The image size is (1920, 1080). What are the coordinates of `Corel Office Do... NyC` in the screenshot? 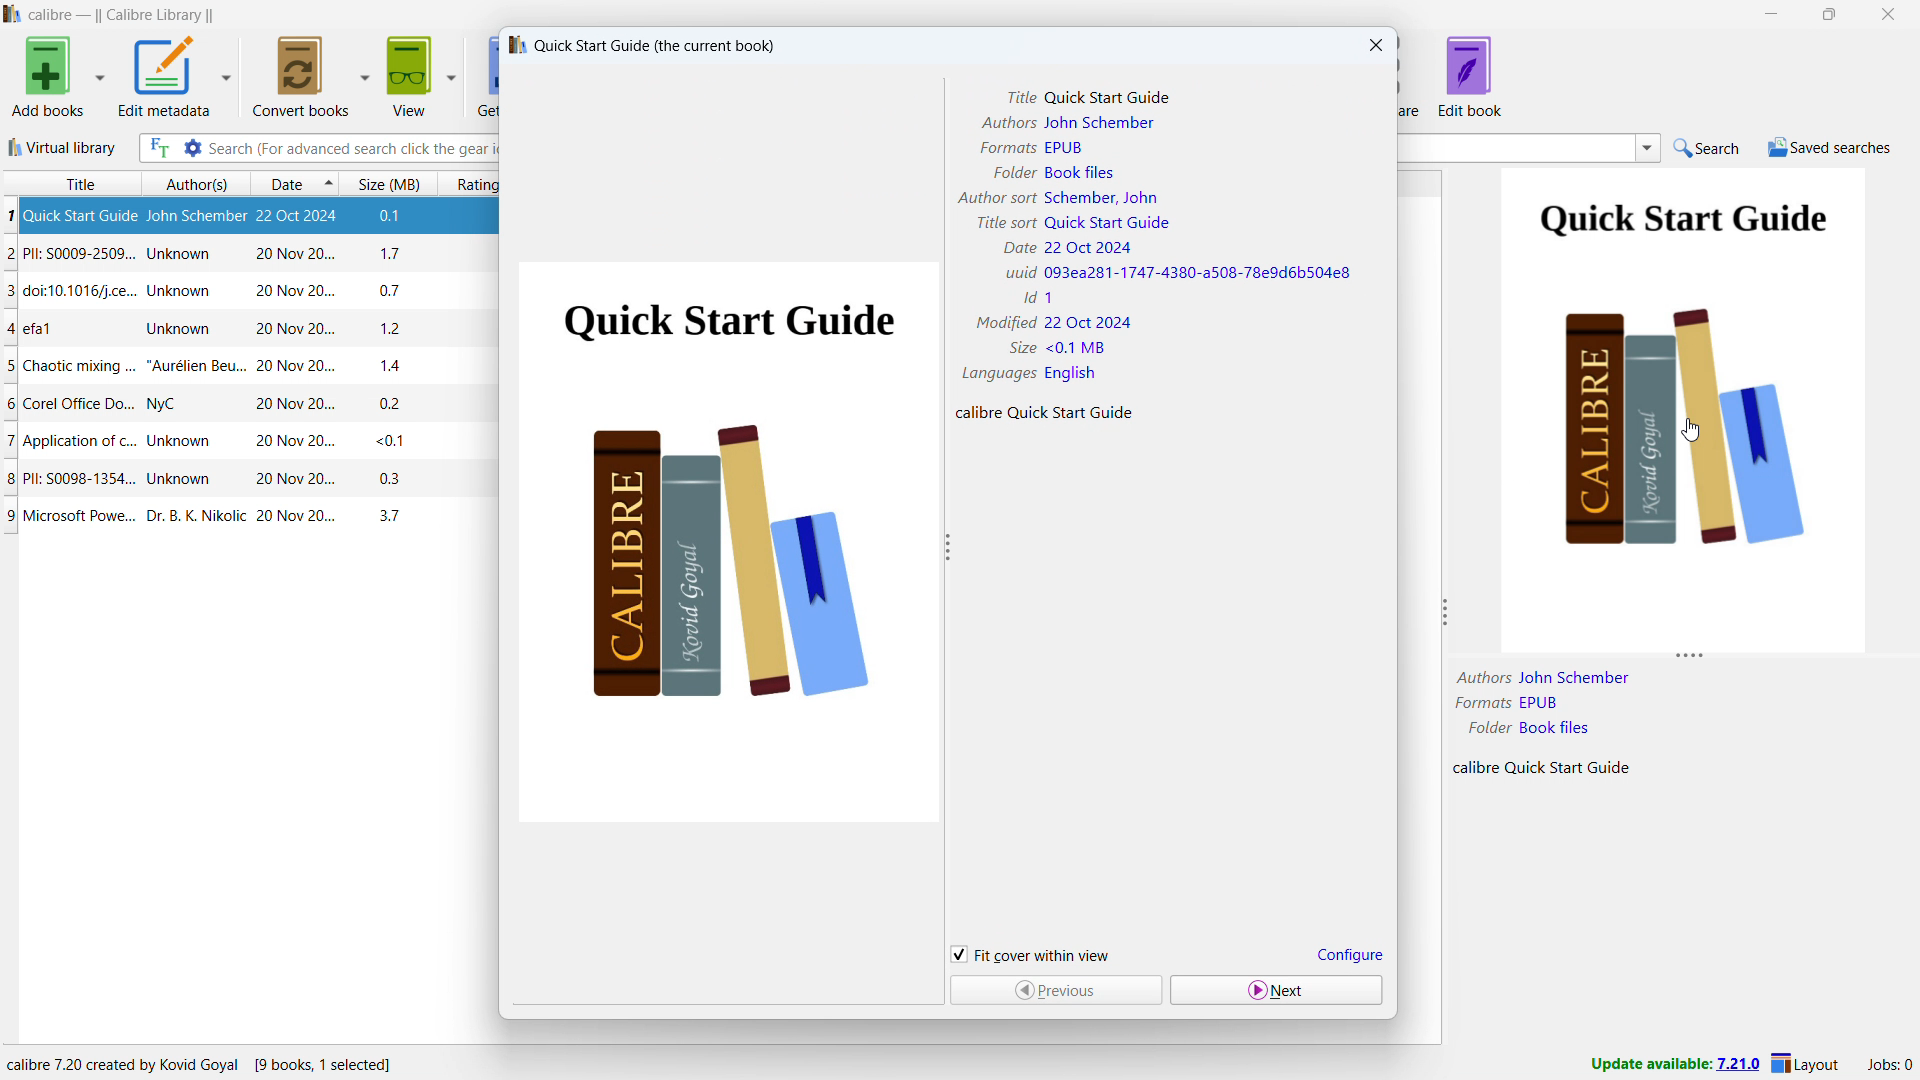 It's located at (101, 406).